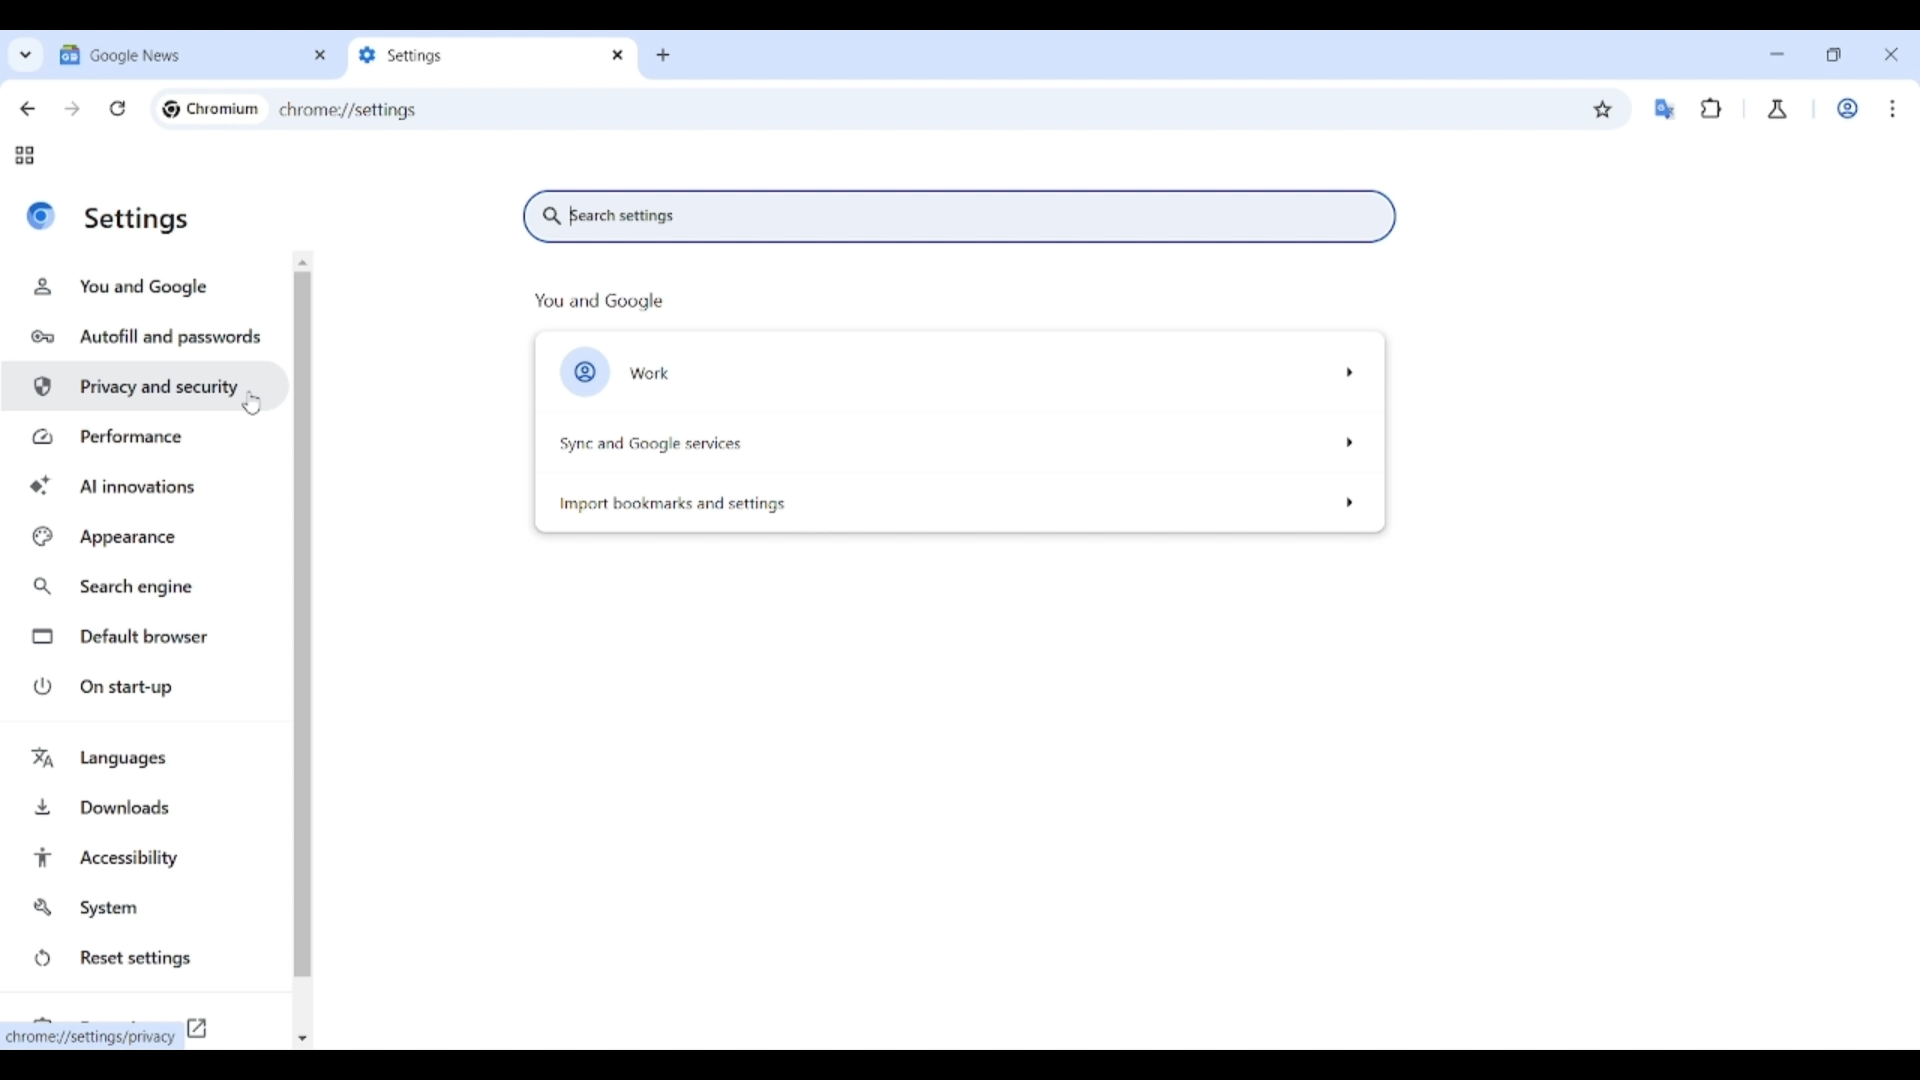  I want to click on Close interface, so click(1891, 54).